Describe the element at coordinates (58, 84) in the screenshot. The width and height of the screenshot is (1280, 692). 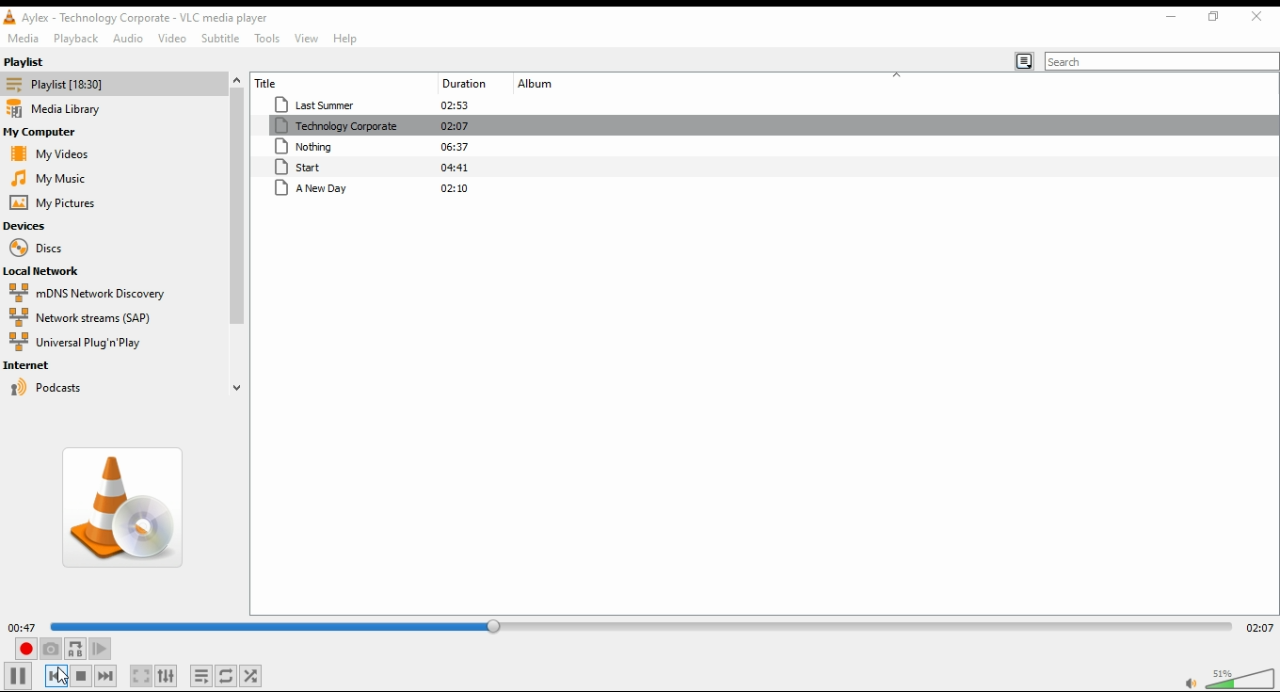
I see `playlist [18:30]` at that location.